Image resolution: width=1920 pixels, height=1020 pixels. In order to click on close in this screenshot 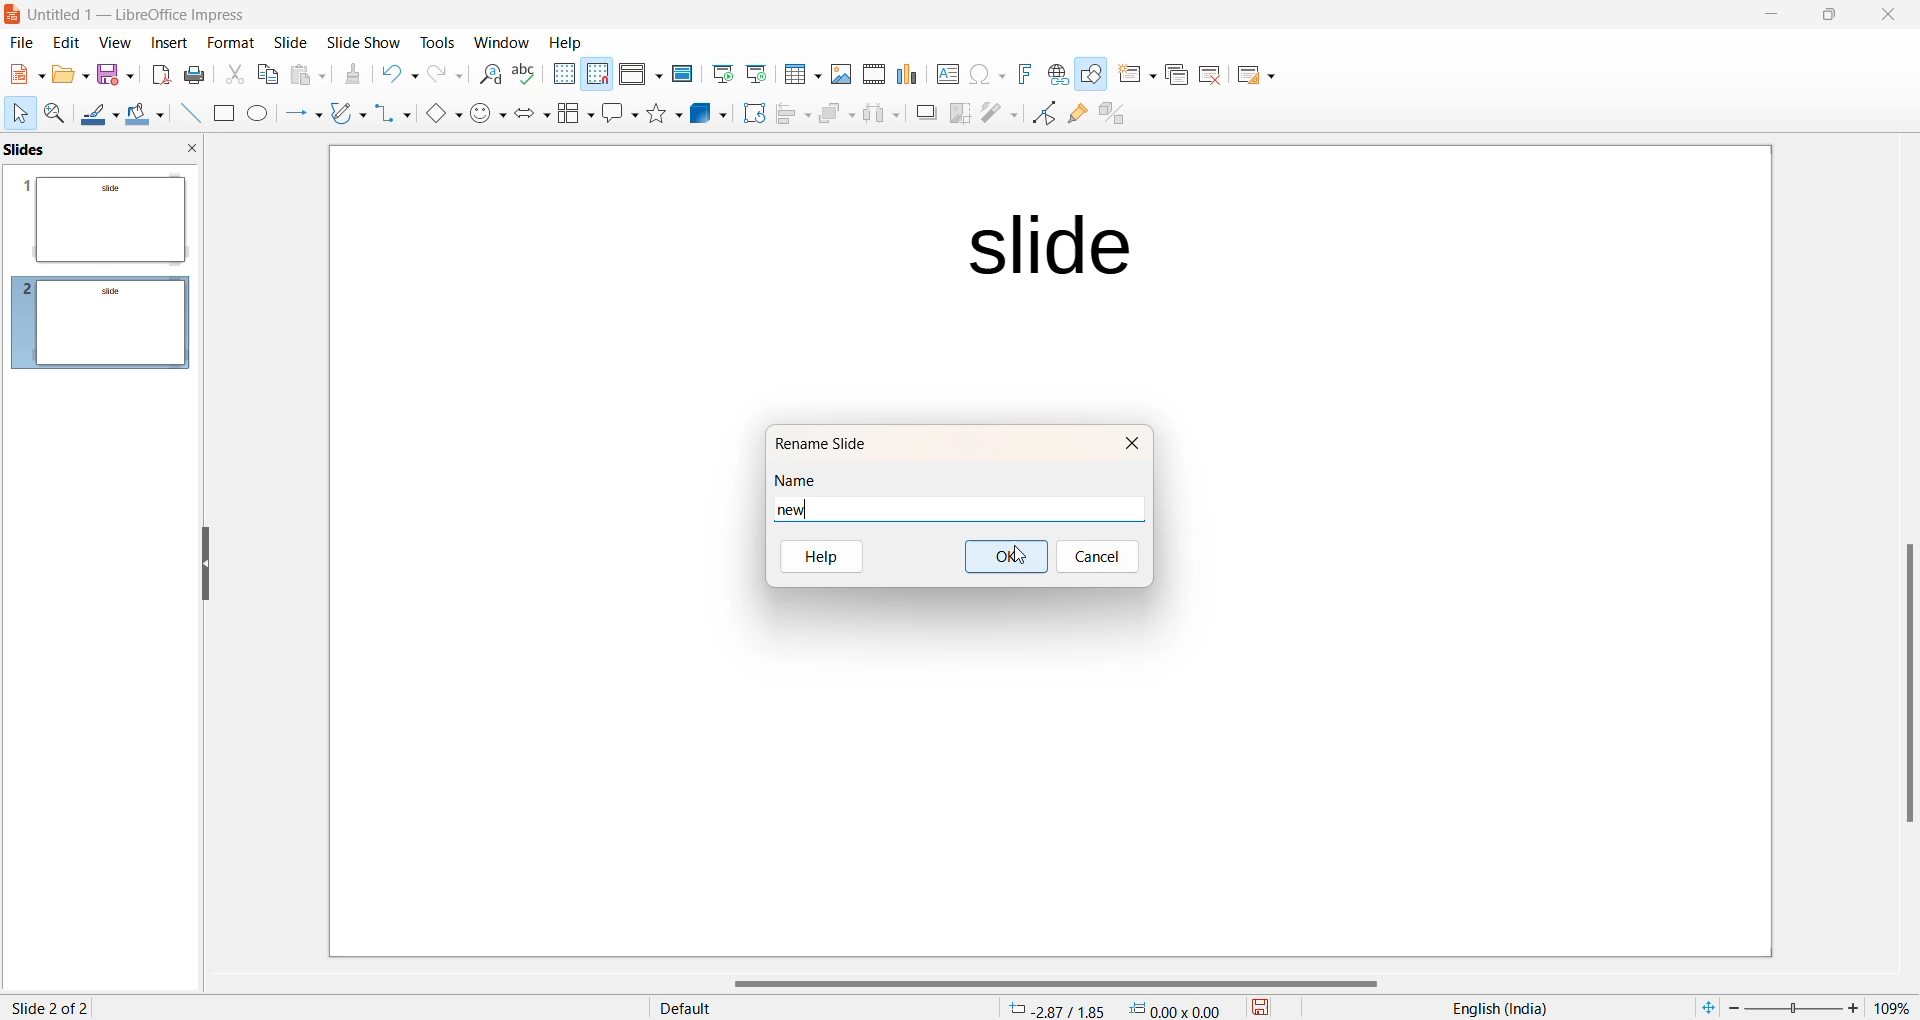, I will do `click(1888, 18)`.